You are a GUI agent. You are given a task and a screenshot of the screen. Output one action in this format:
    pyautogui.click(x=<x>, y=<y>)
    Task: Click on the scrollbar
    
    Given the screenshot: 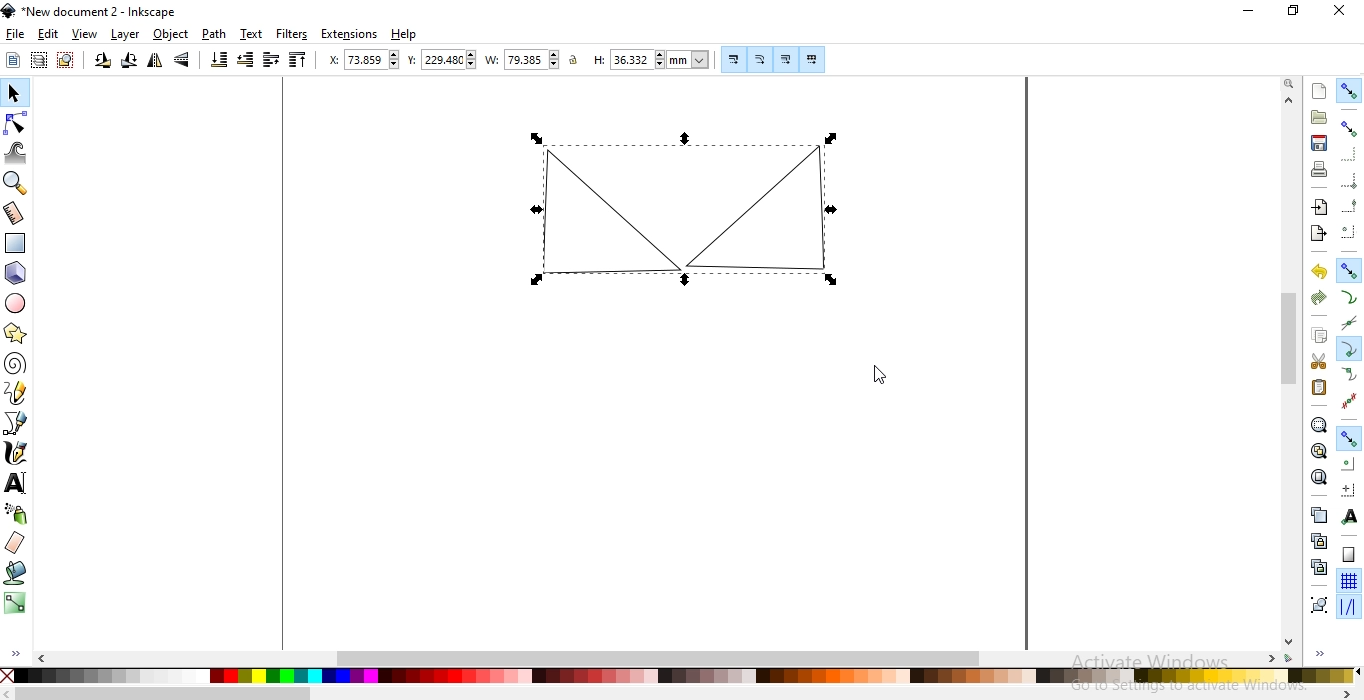 What is the action you would take?
    pyautogui.click(x=674, y=692)
    